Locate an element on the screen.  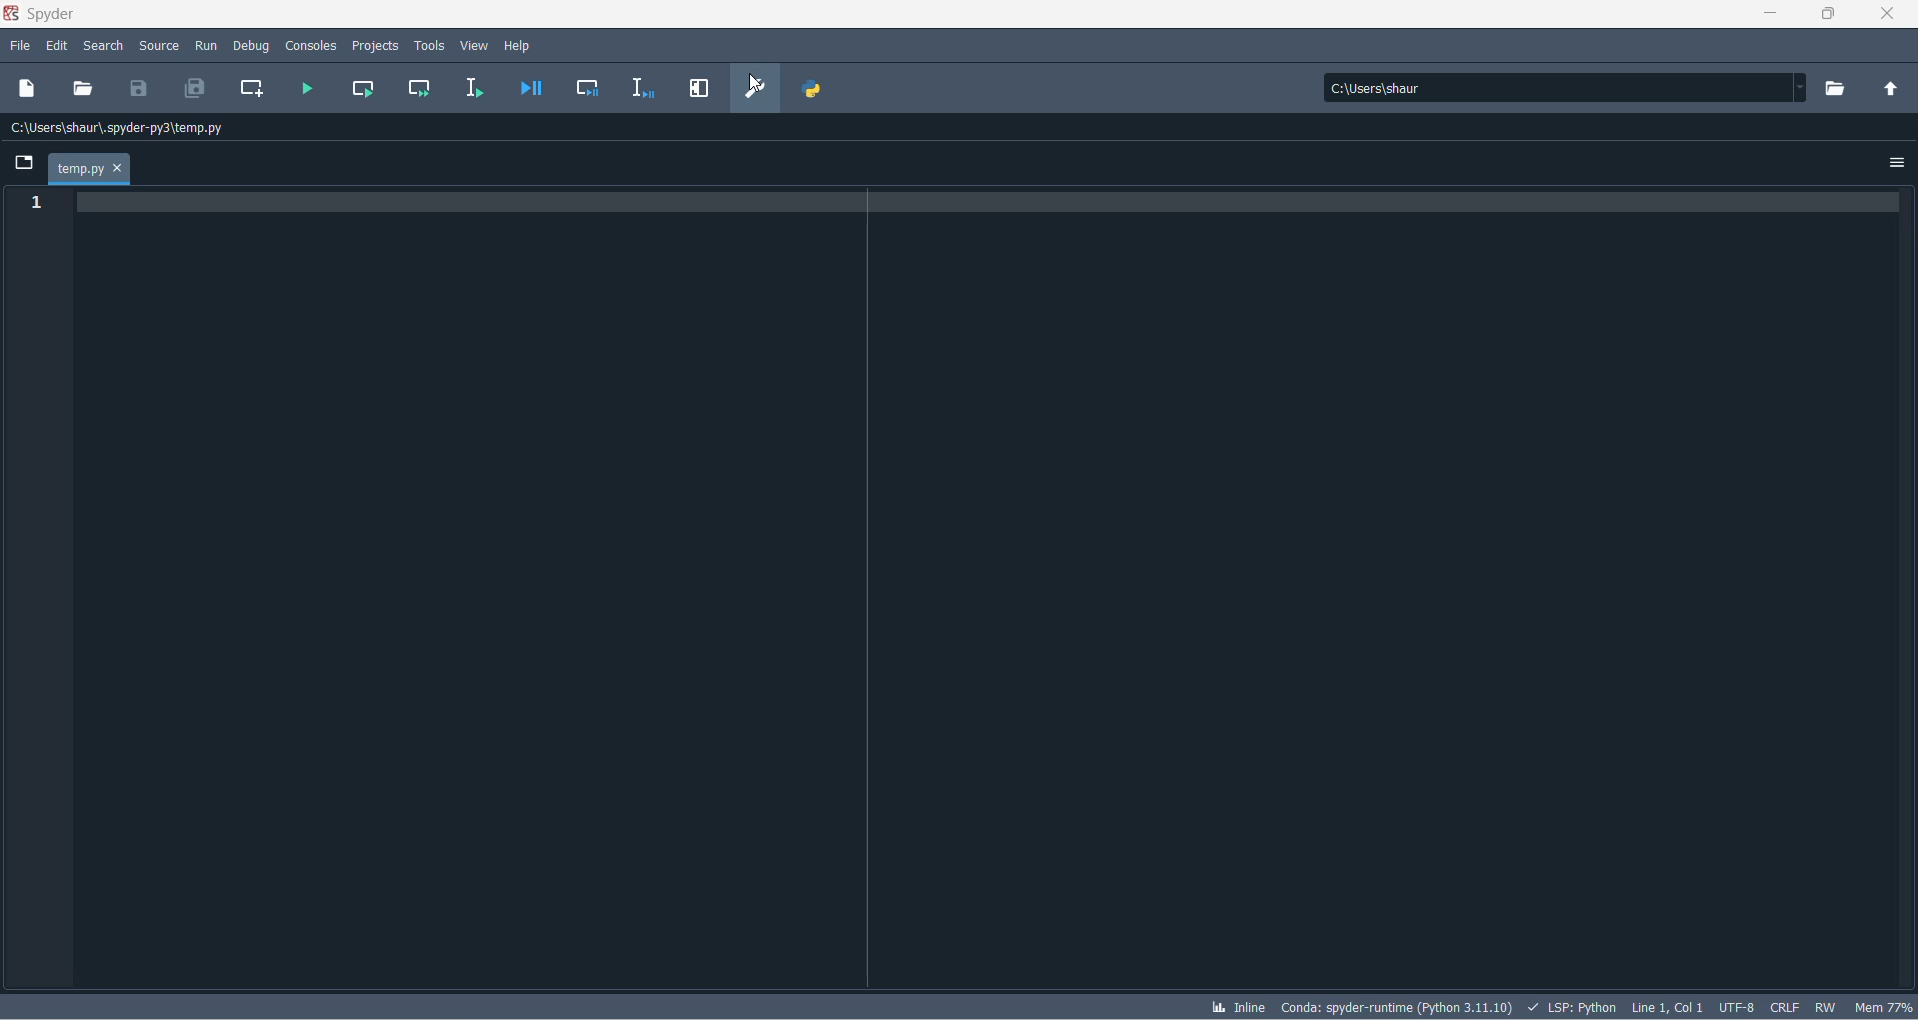
debug selection is located at coordinates (640, 90).